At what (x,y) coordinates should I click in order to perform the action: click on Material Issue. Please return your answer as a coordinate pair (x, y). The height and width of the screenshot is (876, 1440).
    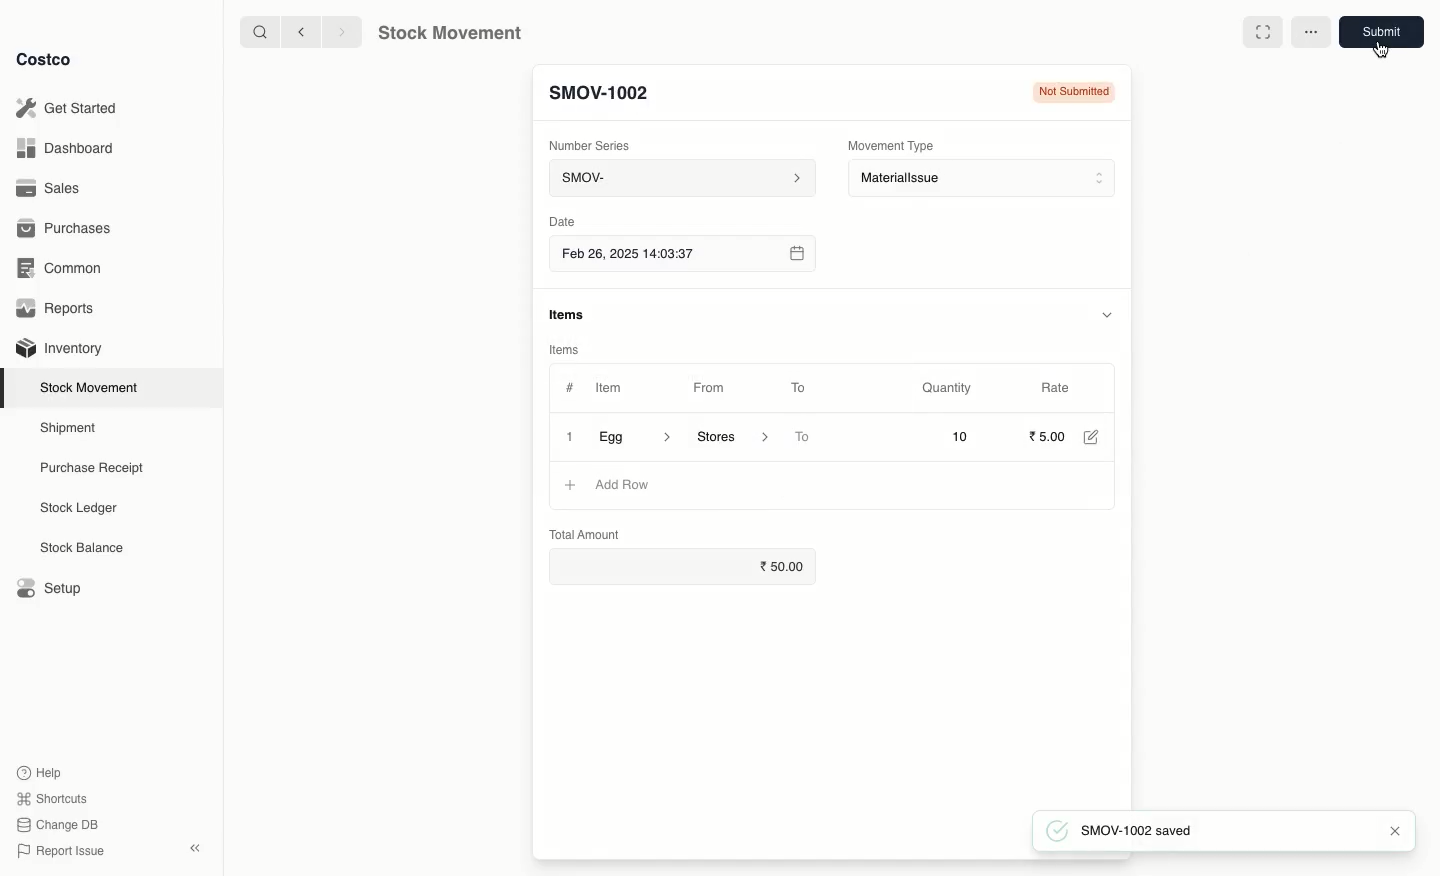
    Looking at the image, I should click on (984, 179).